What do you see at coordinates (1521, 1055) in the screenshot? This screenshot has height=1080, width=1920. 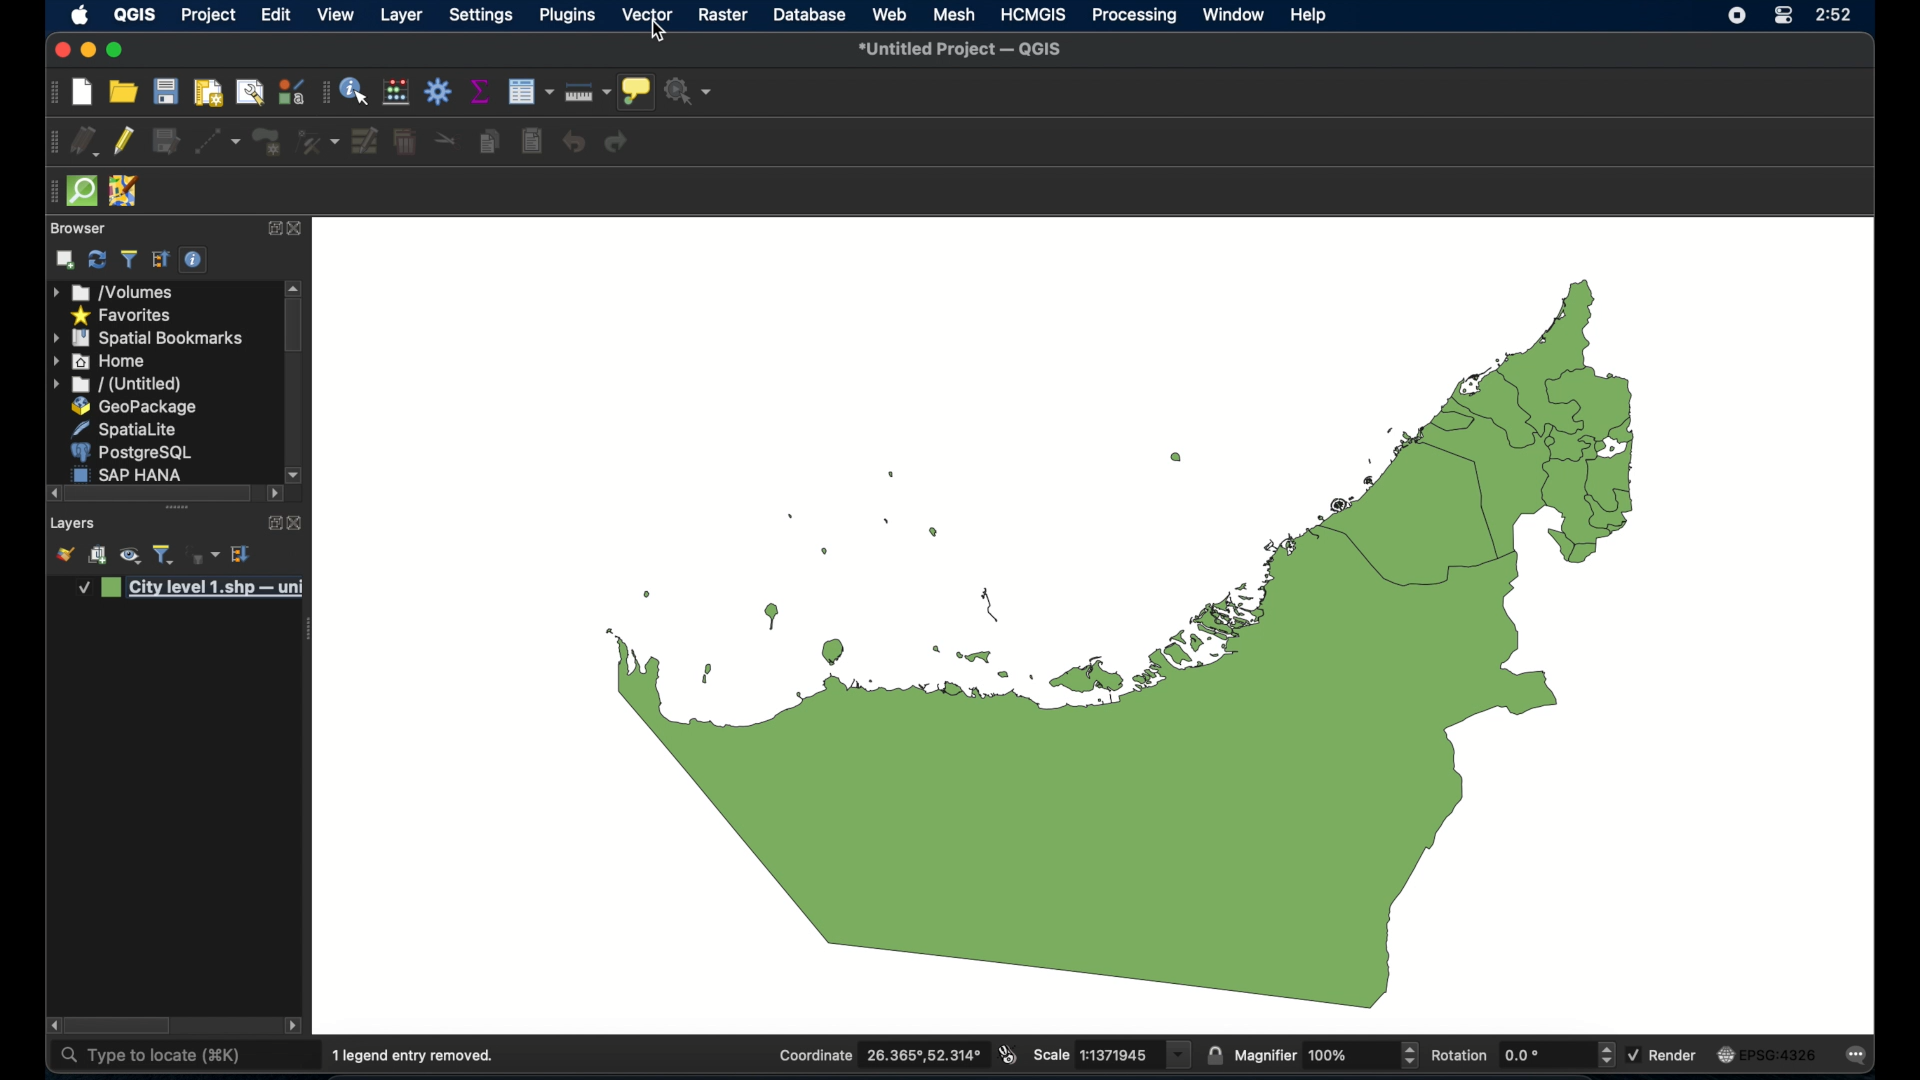 I see `rotation` at bounding box center [1521, 1055].